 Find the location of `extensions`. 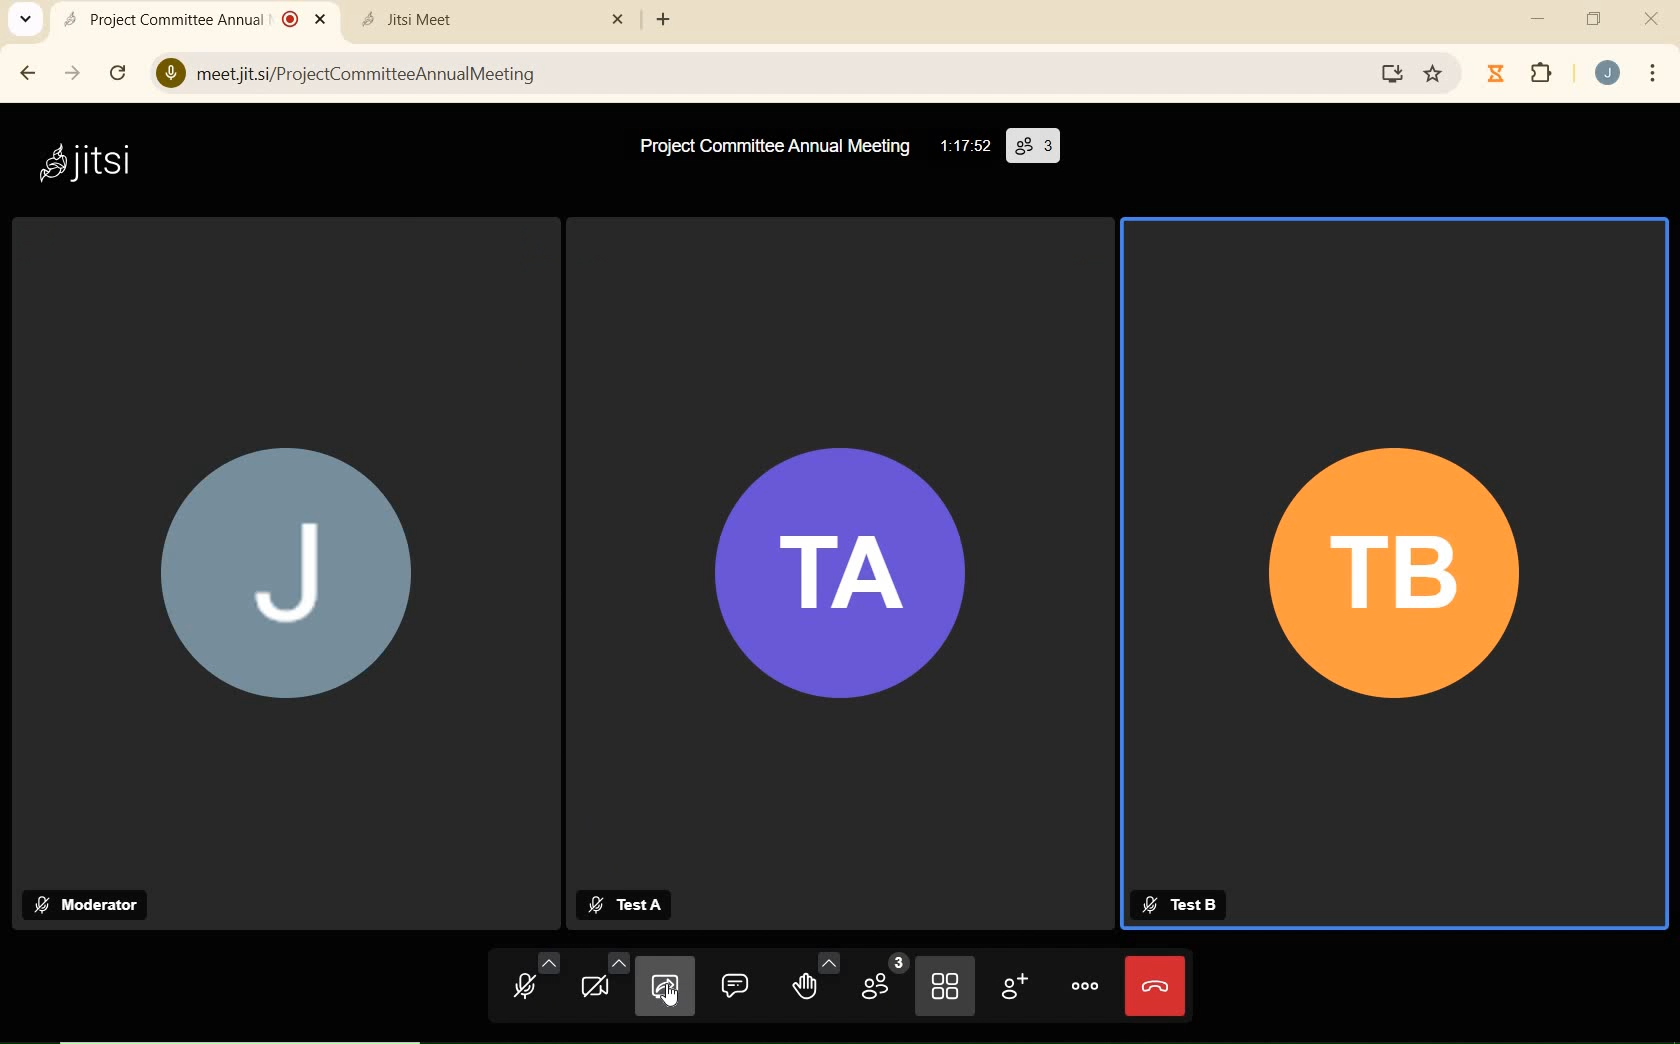

extensions is located at coordinates (1543, 75).